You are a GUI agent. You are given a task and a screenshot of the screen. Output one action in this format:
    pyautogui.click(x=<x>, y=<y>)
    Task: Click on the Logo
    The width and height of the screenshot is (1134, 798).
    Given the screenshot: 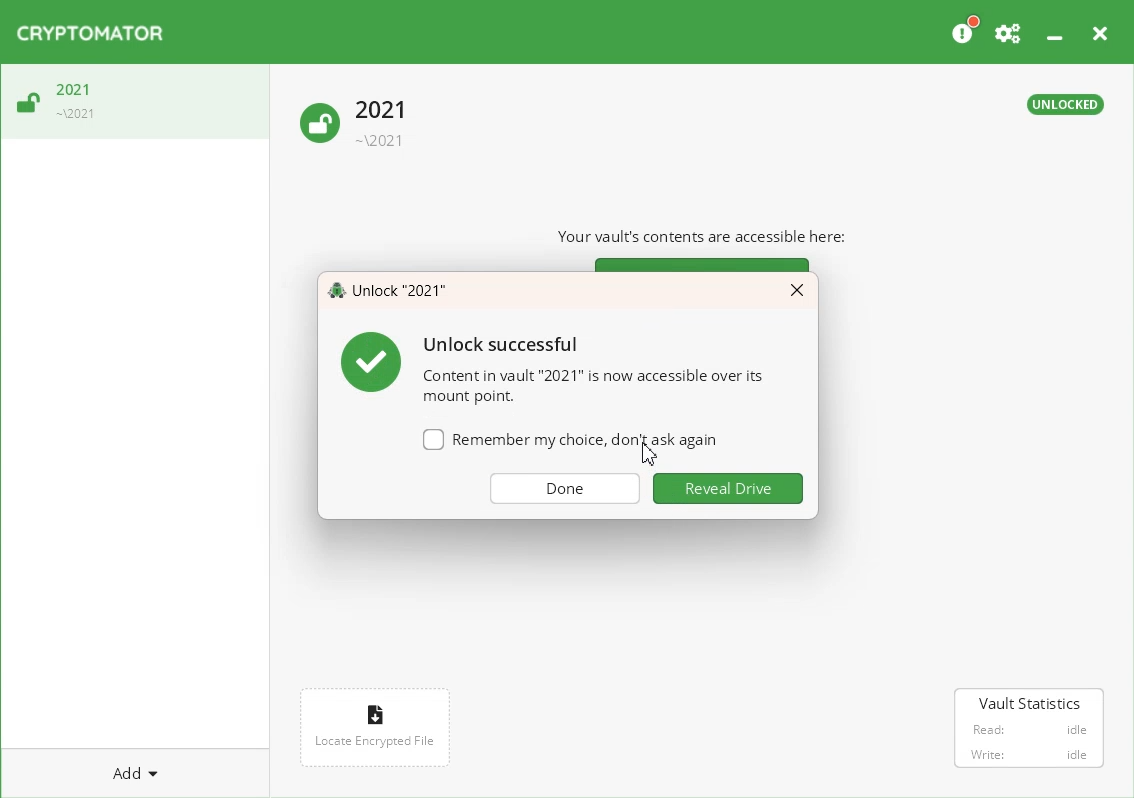 What is the action you would take?
    pyautogui.click(x=90, y=33)
    